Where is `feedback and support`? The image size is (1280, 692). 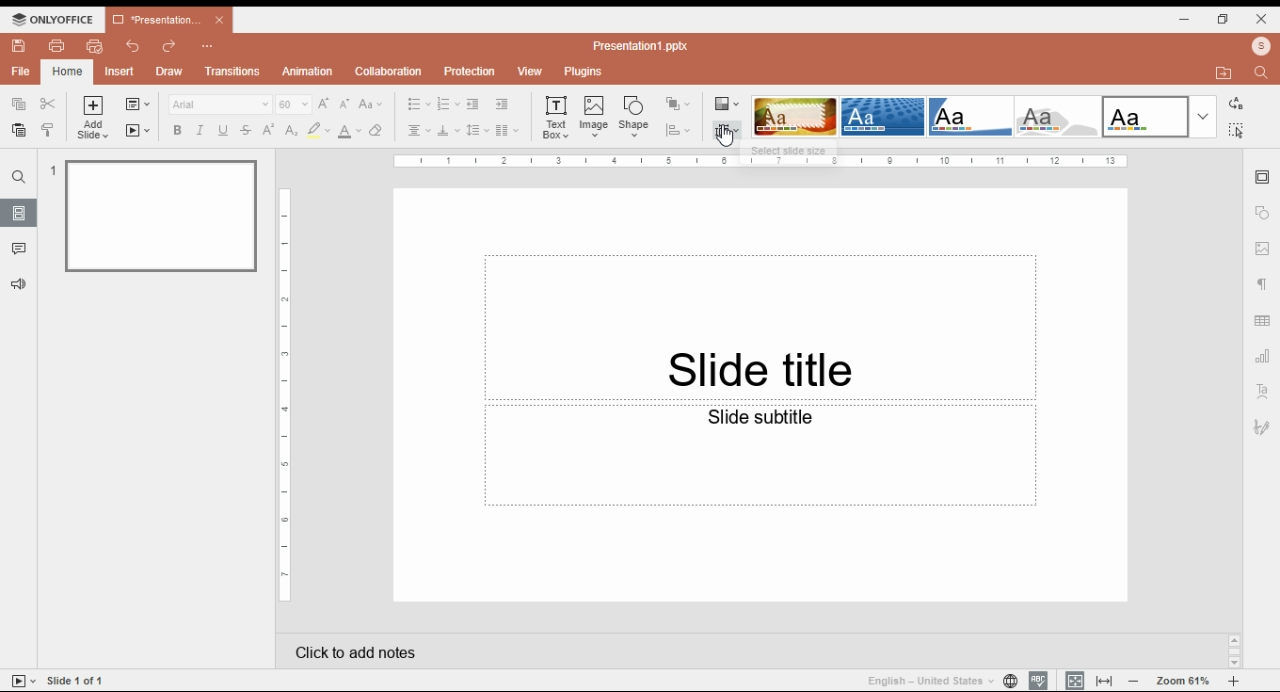
feedback and support is located at coordinates (20, 285).